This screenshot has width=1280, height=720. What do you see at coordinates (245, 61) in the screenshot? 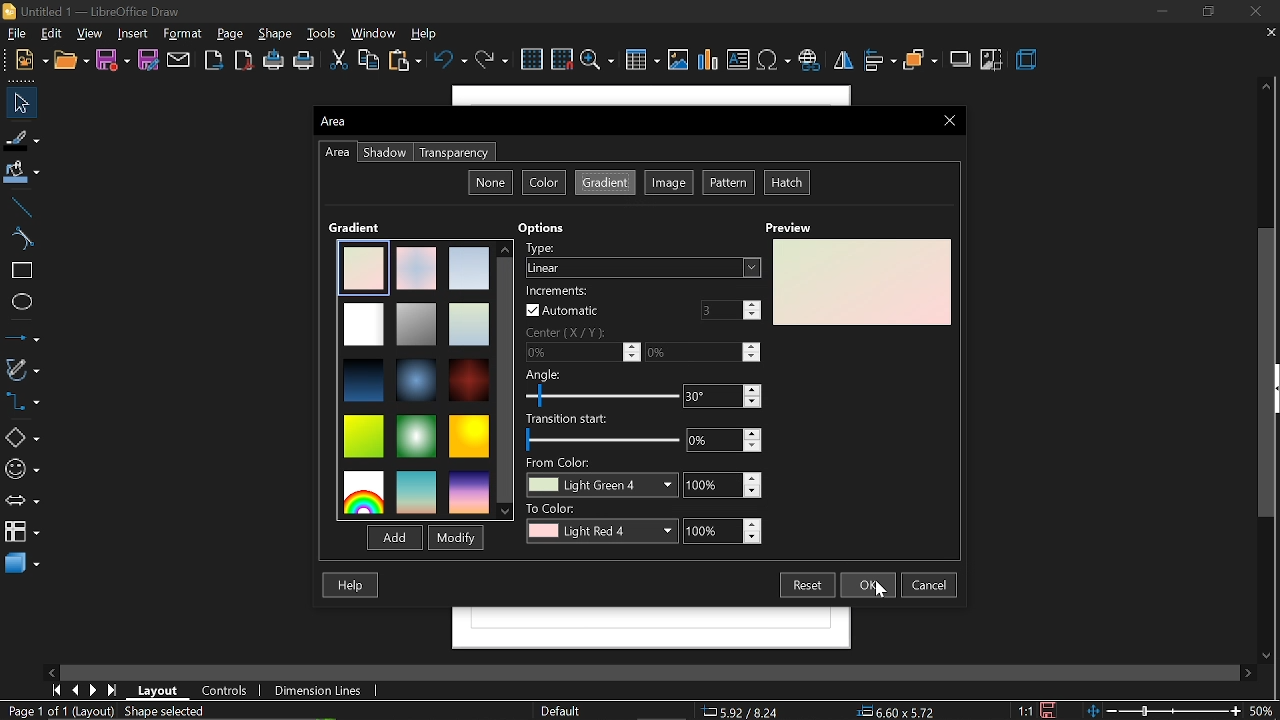
I see `export as pdf` at bounding box center [245, 61].